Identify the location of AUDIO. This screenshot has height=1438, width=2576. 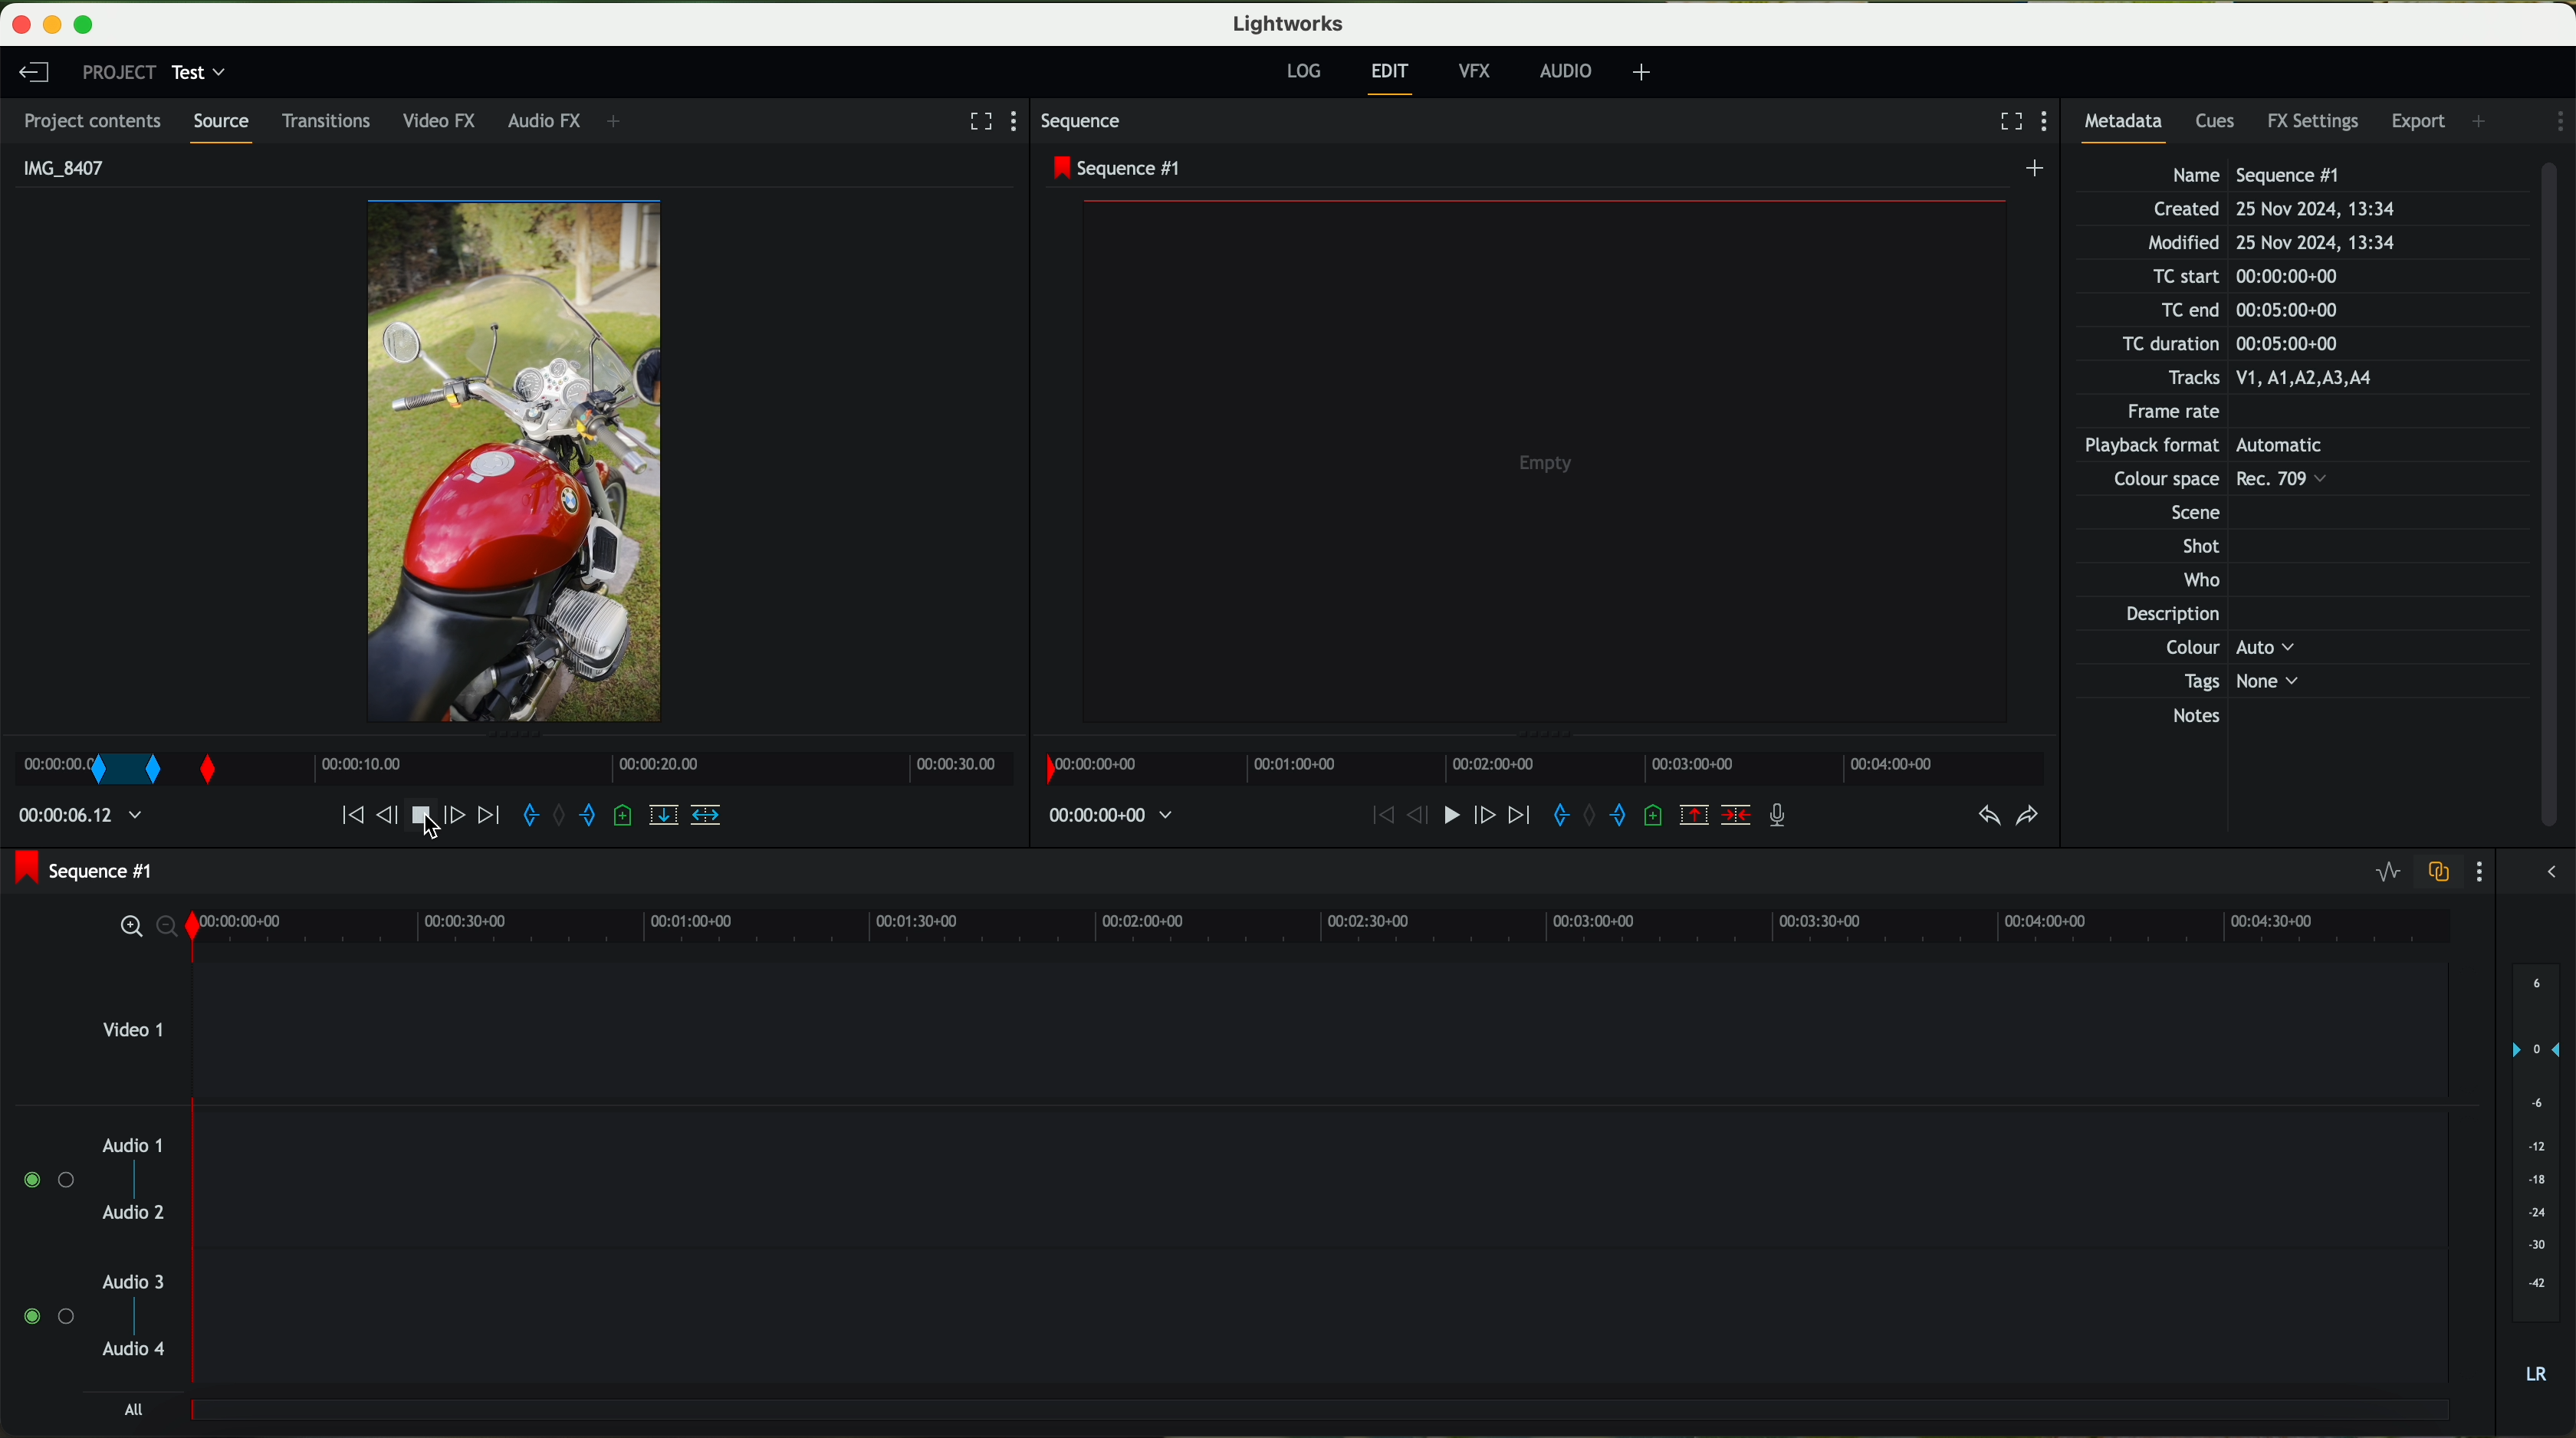
(1562, 71).